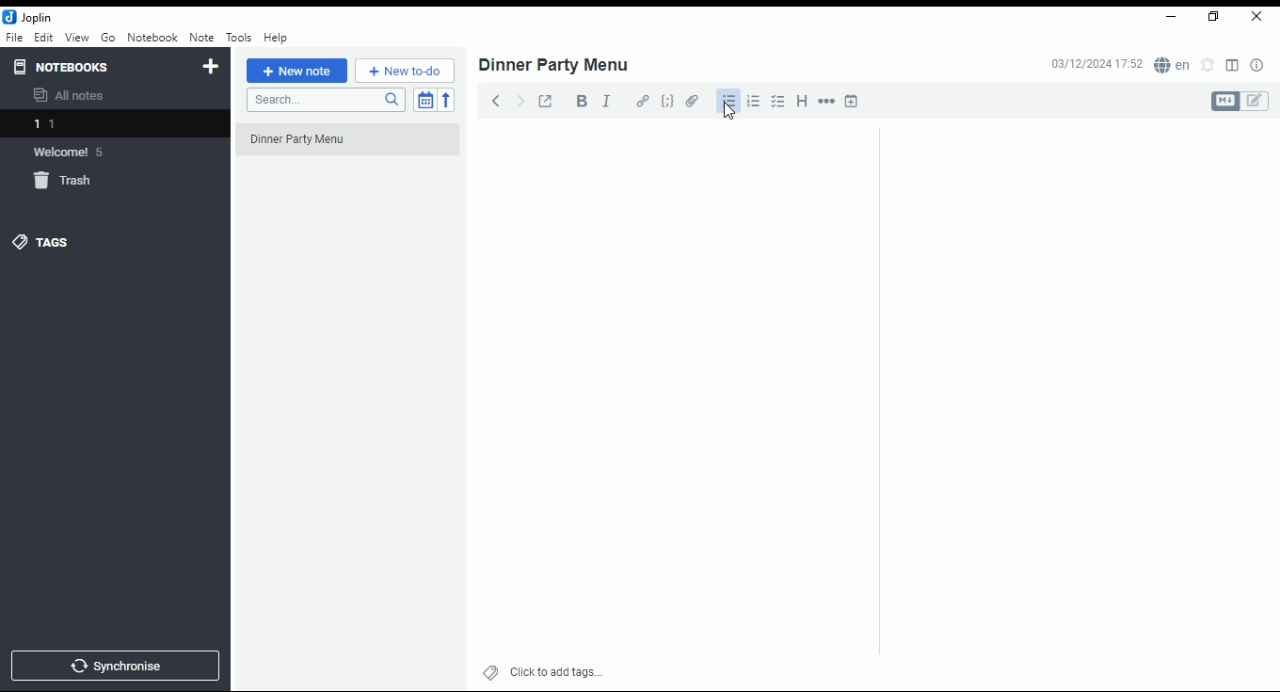 The image size is (1280, 692). What do you see at coordinates (1258, 65) in the screenshot?
I see `notes properties` at bounding box center [1258, 65].